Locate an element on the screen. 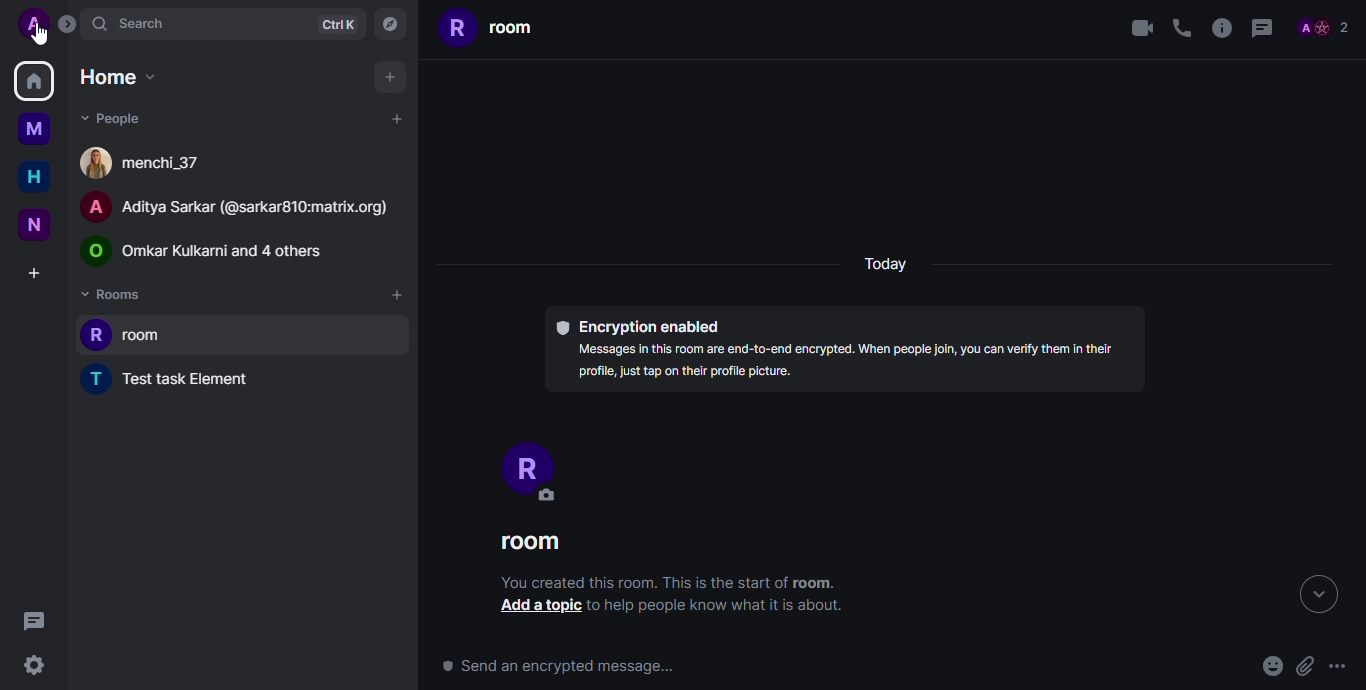 This screenshot has height=690, width=1366. info is located at coordinates (1220, 29).